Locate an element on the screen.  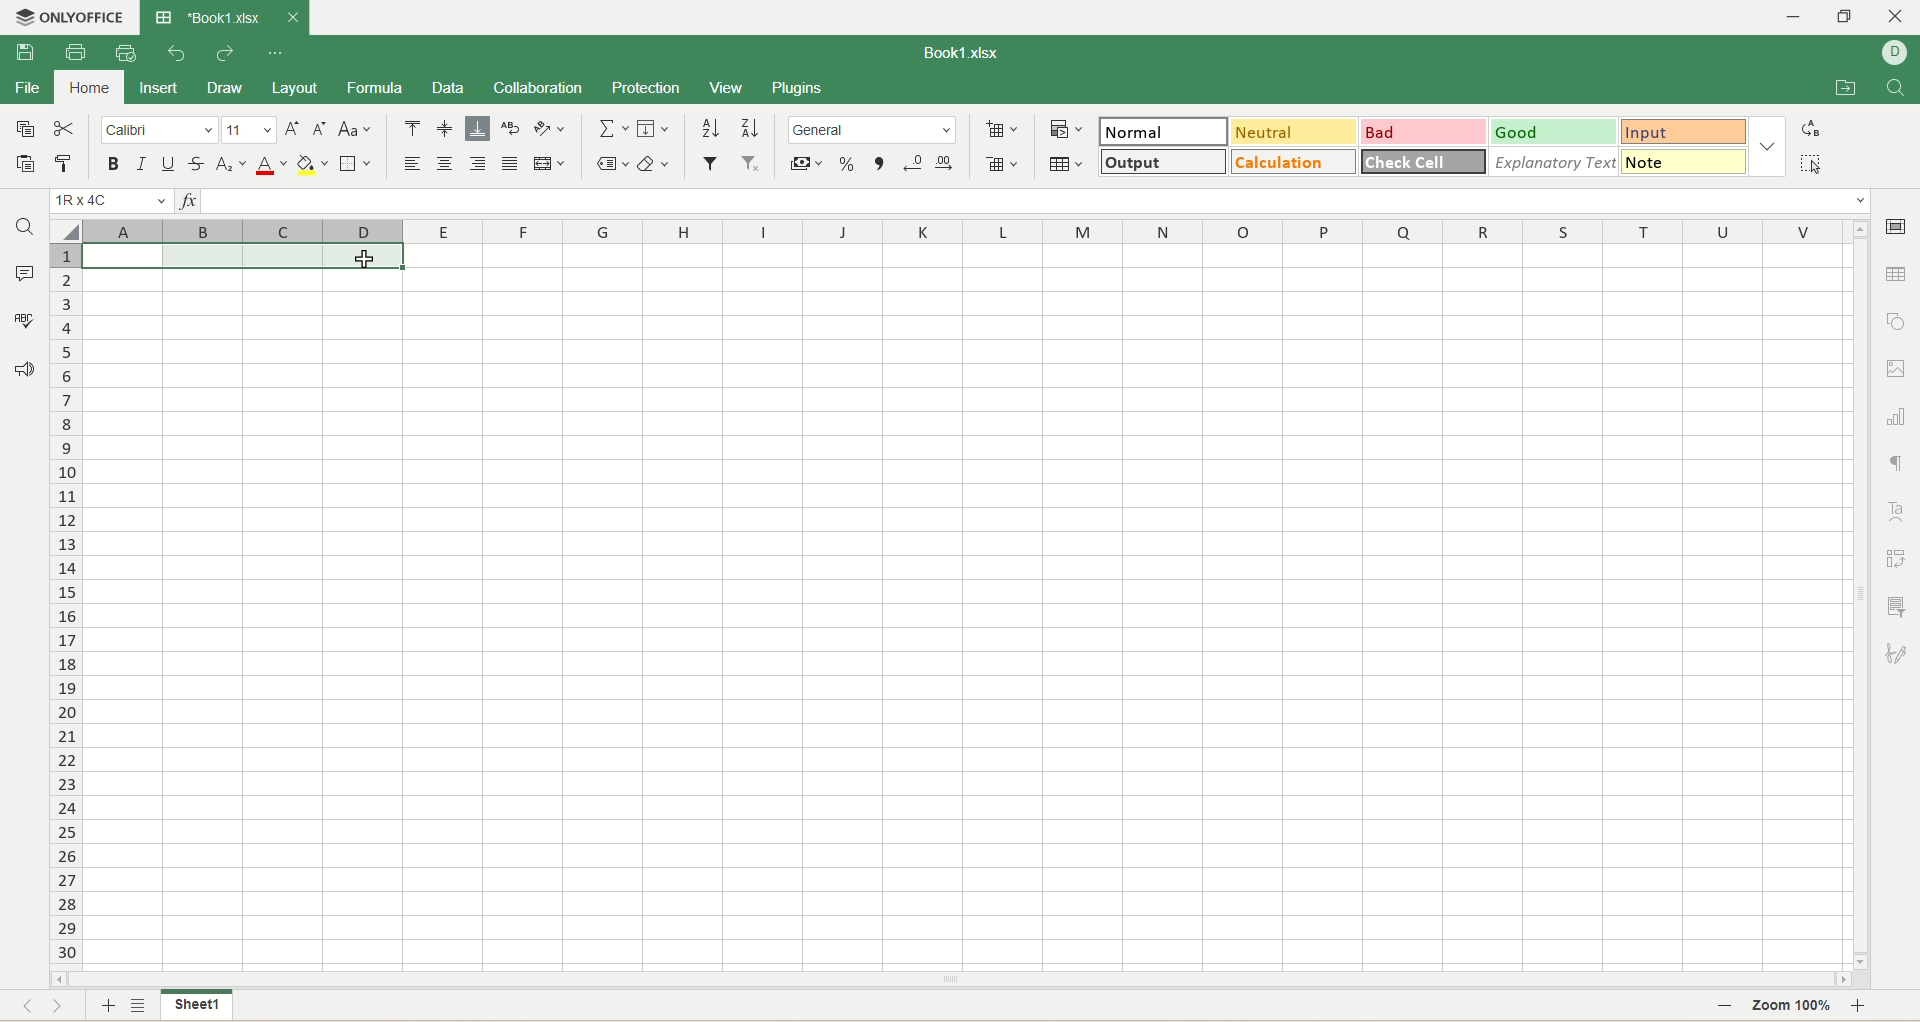
output is located at coordinates (1163, 161).